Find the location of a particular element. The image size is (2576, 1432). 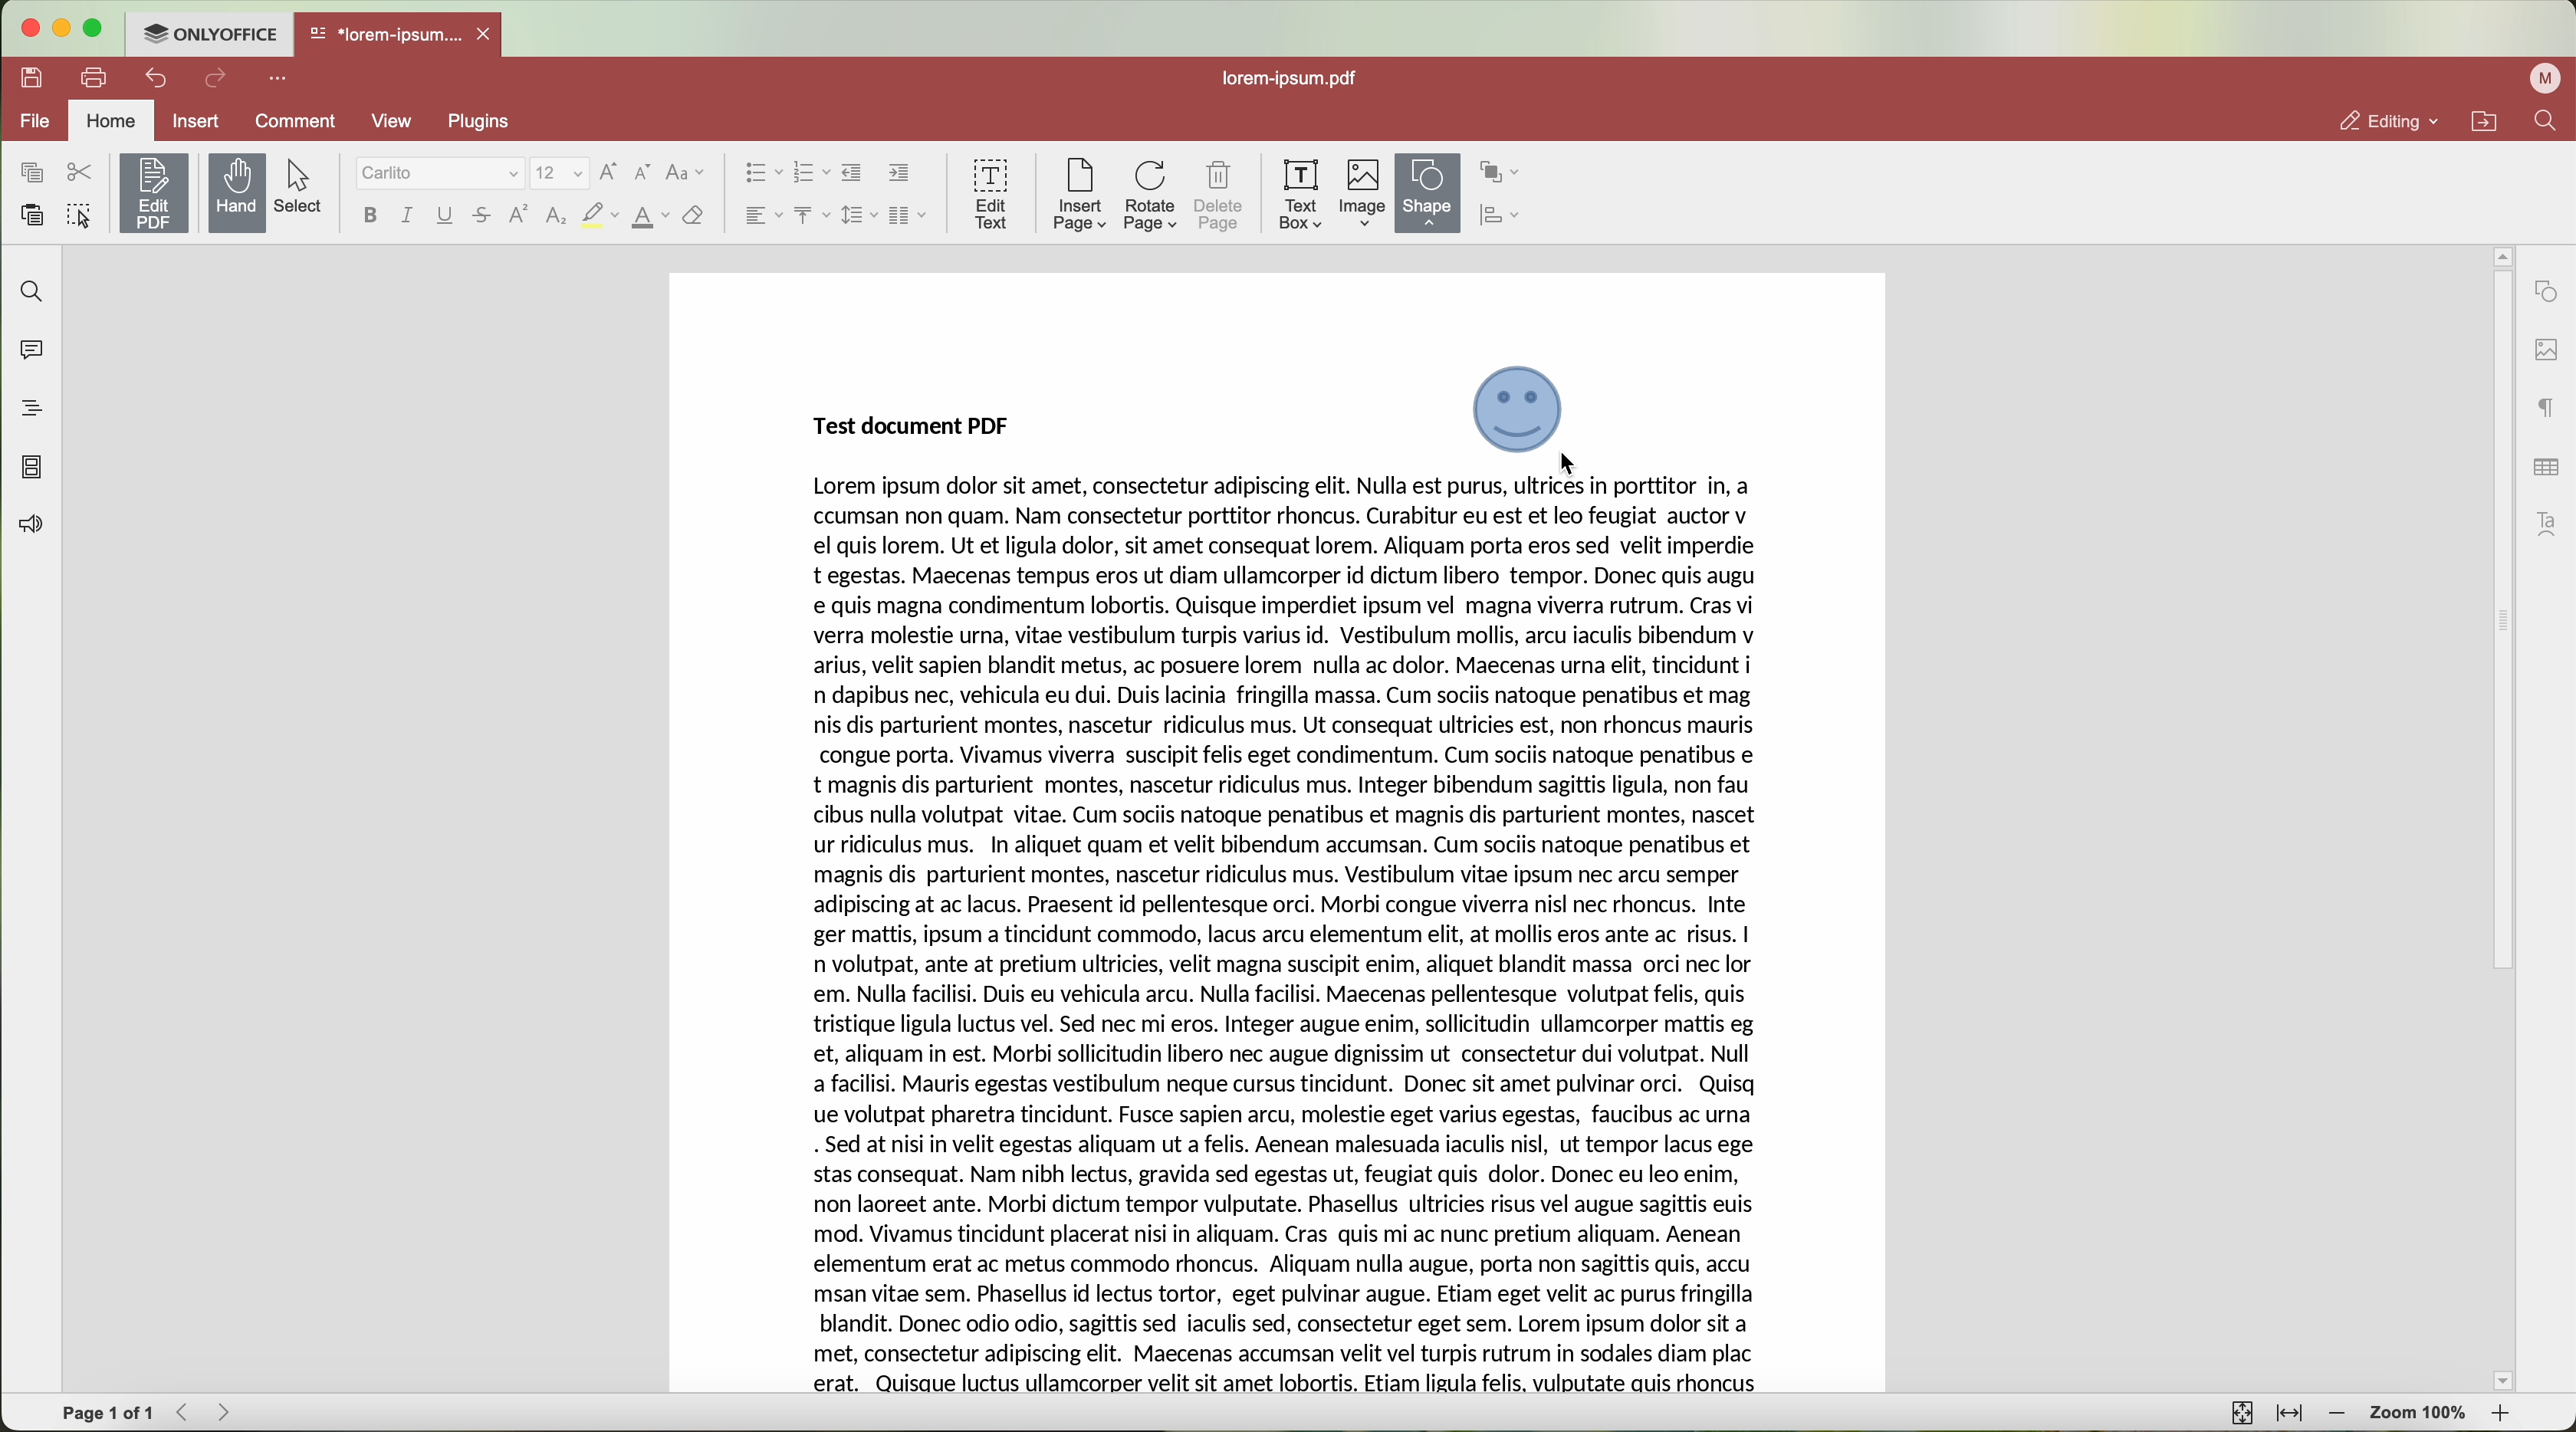

Text Art settings is located at coordinates (2549, 521).